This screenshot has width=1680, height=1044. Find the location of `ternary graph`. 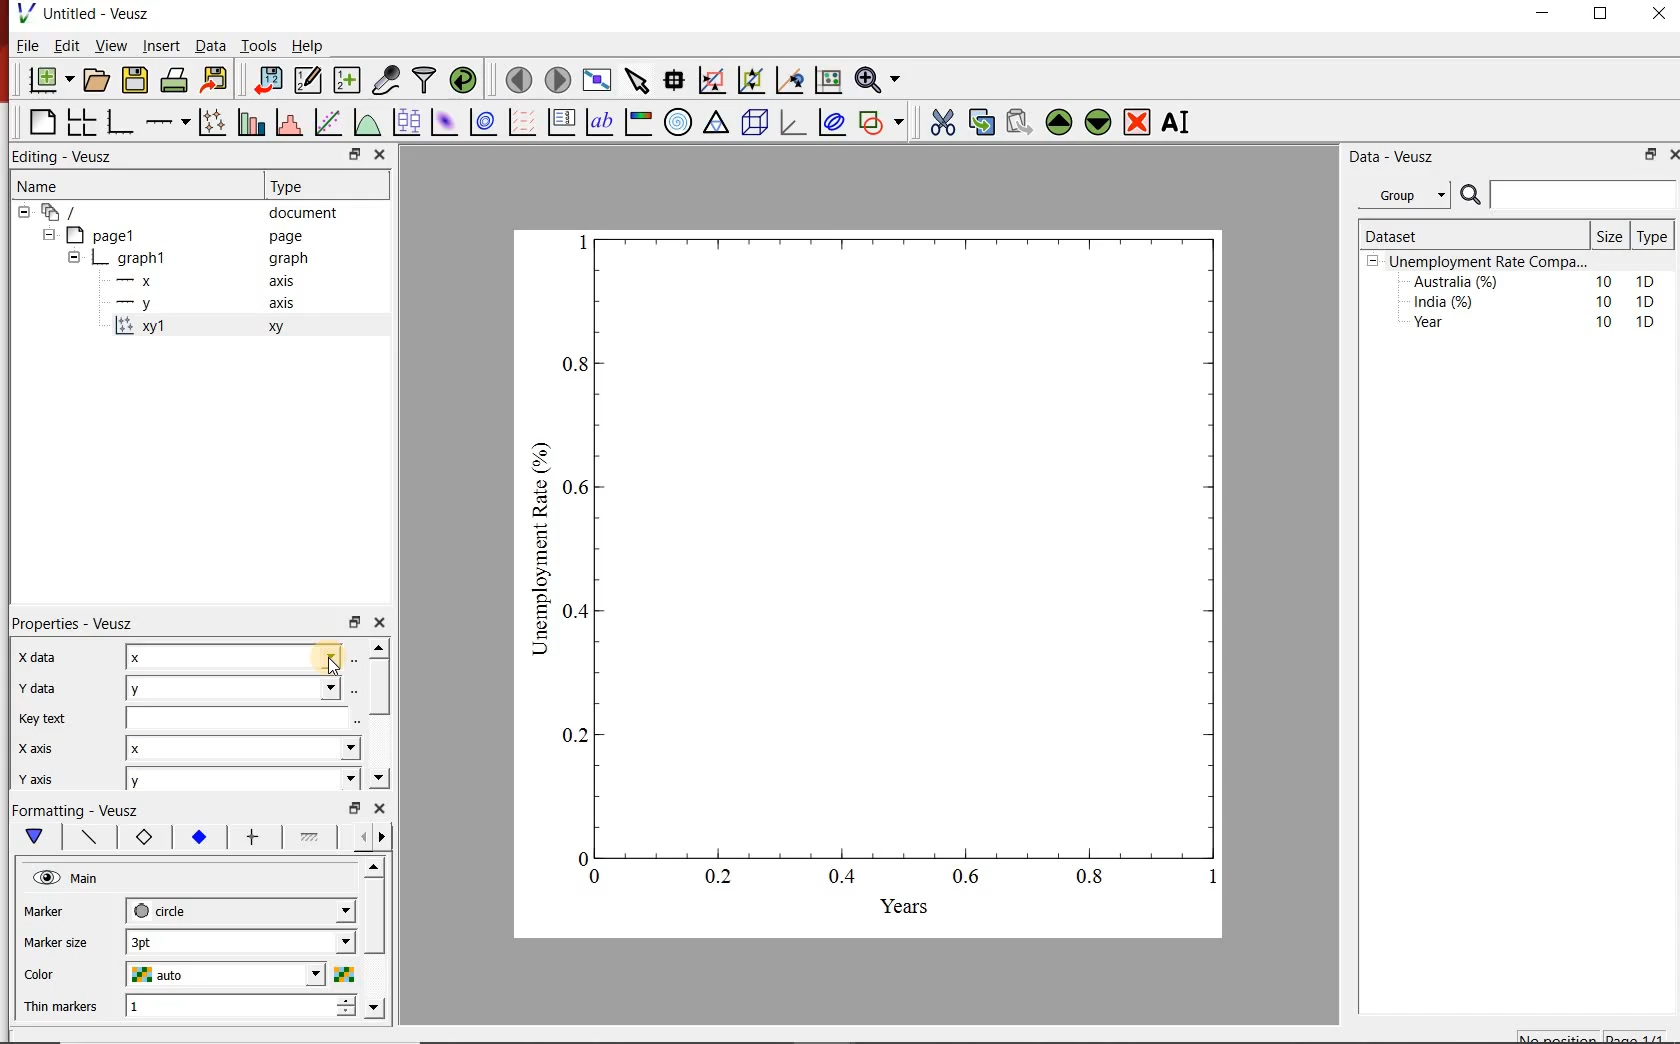

ternary graph is located at coordinates (716, 122).